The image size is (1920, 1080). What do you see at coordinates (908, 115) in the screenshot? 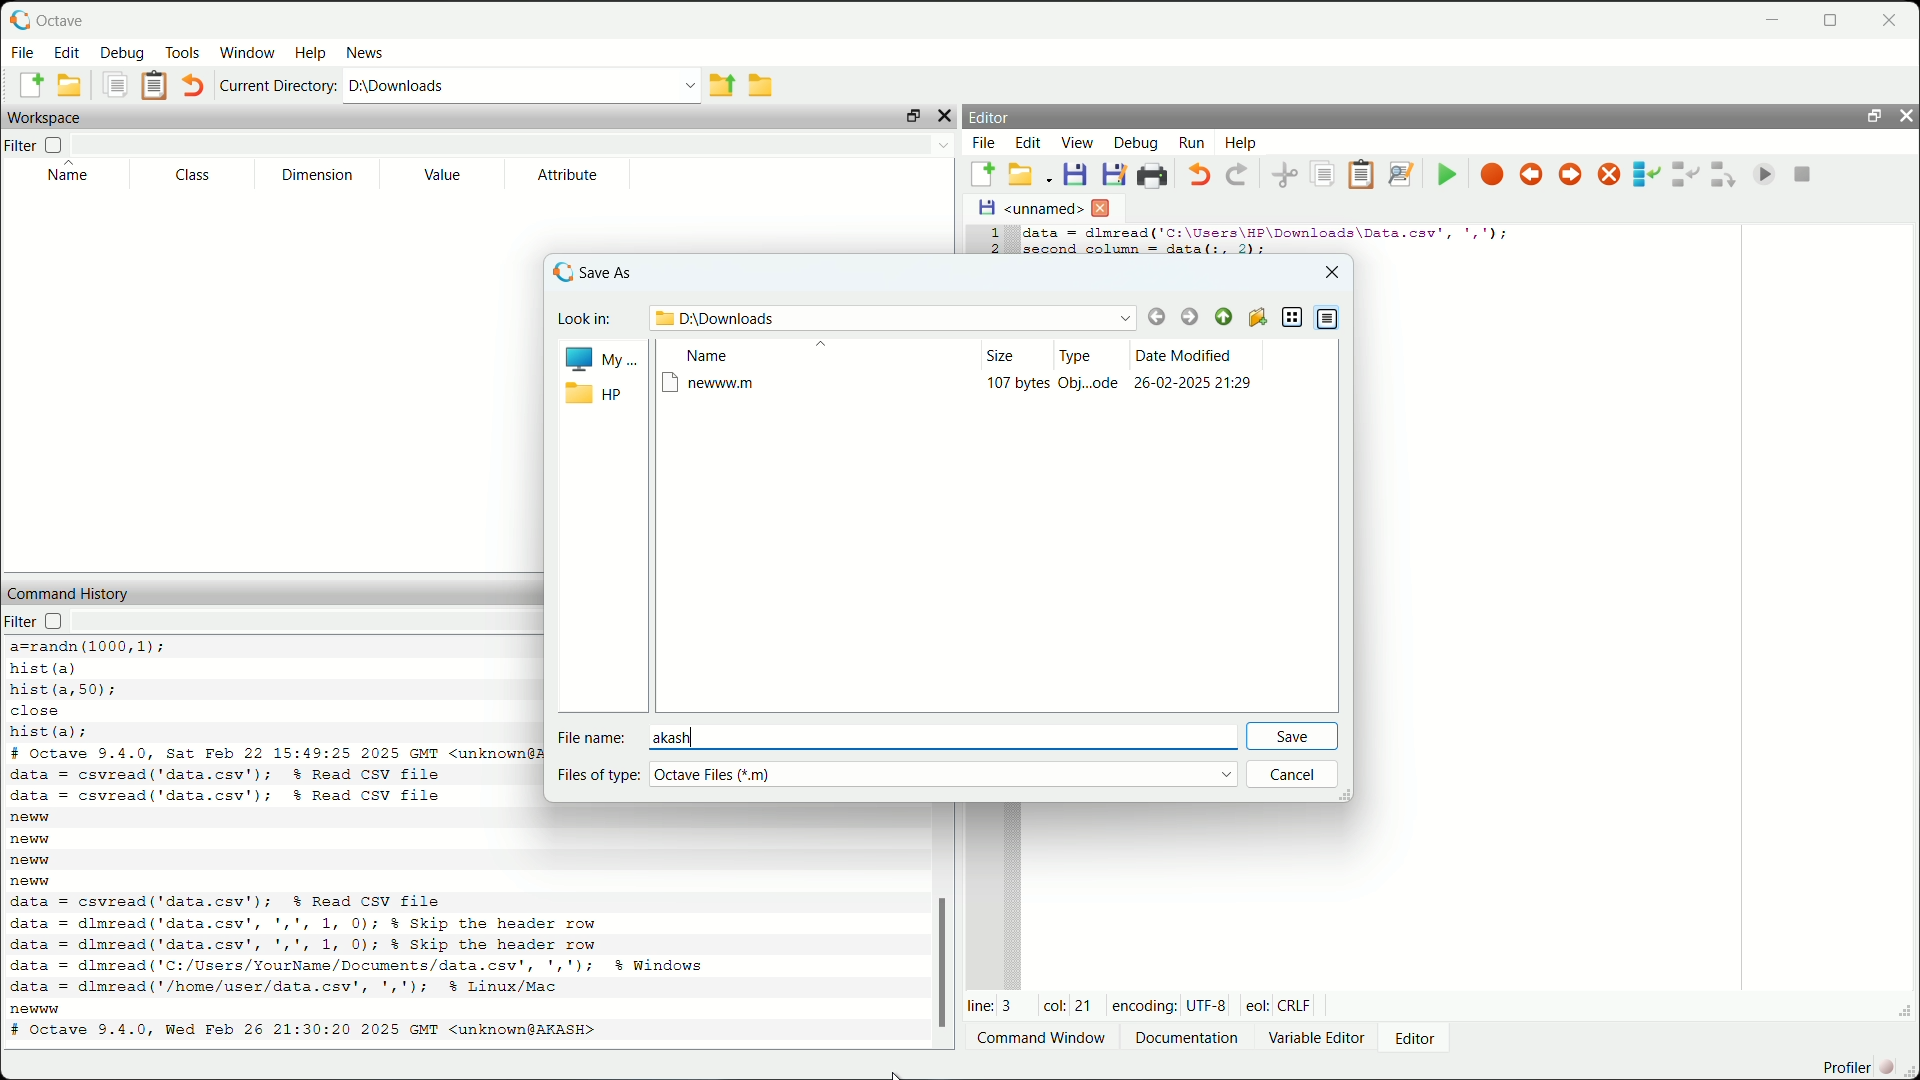
I see `unlock widget` at bounding box center [908, 115].